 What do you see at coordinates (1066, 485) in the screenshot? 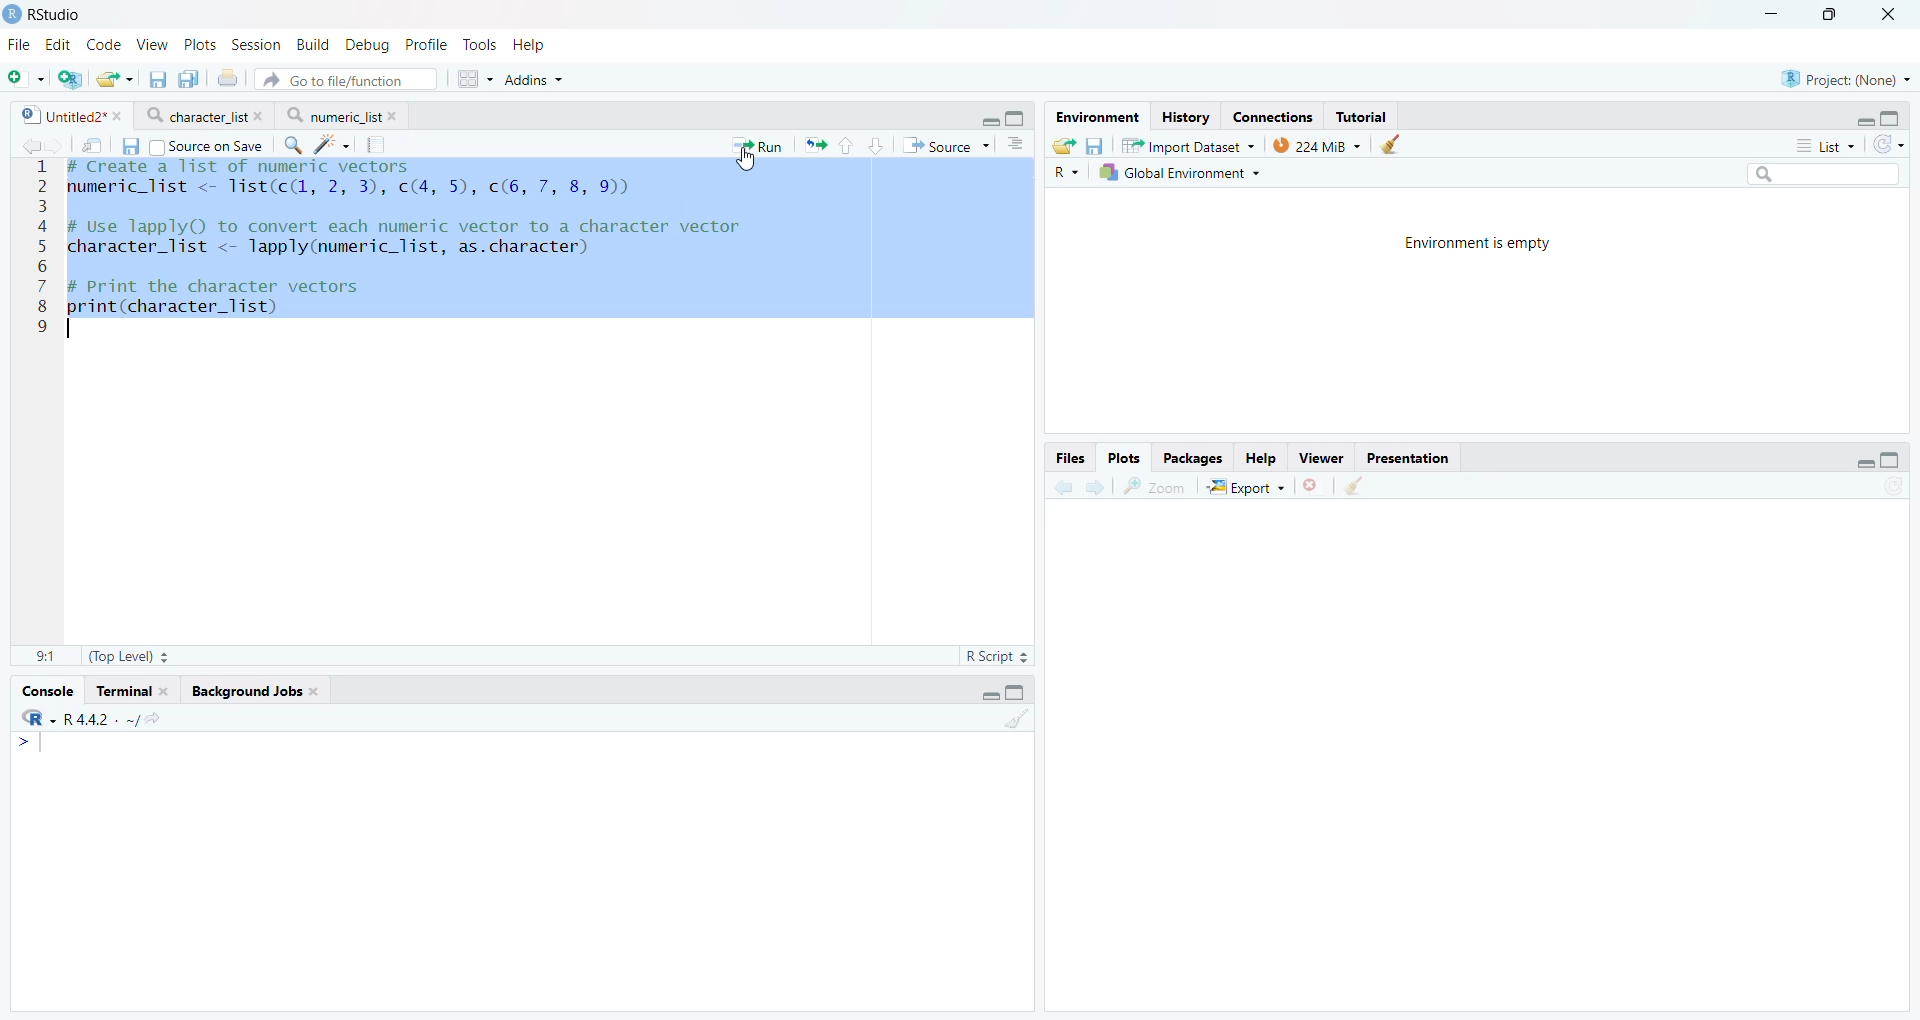
I see `Go to previous plot` at bounding box center [1066, 485].